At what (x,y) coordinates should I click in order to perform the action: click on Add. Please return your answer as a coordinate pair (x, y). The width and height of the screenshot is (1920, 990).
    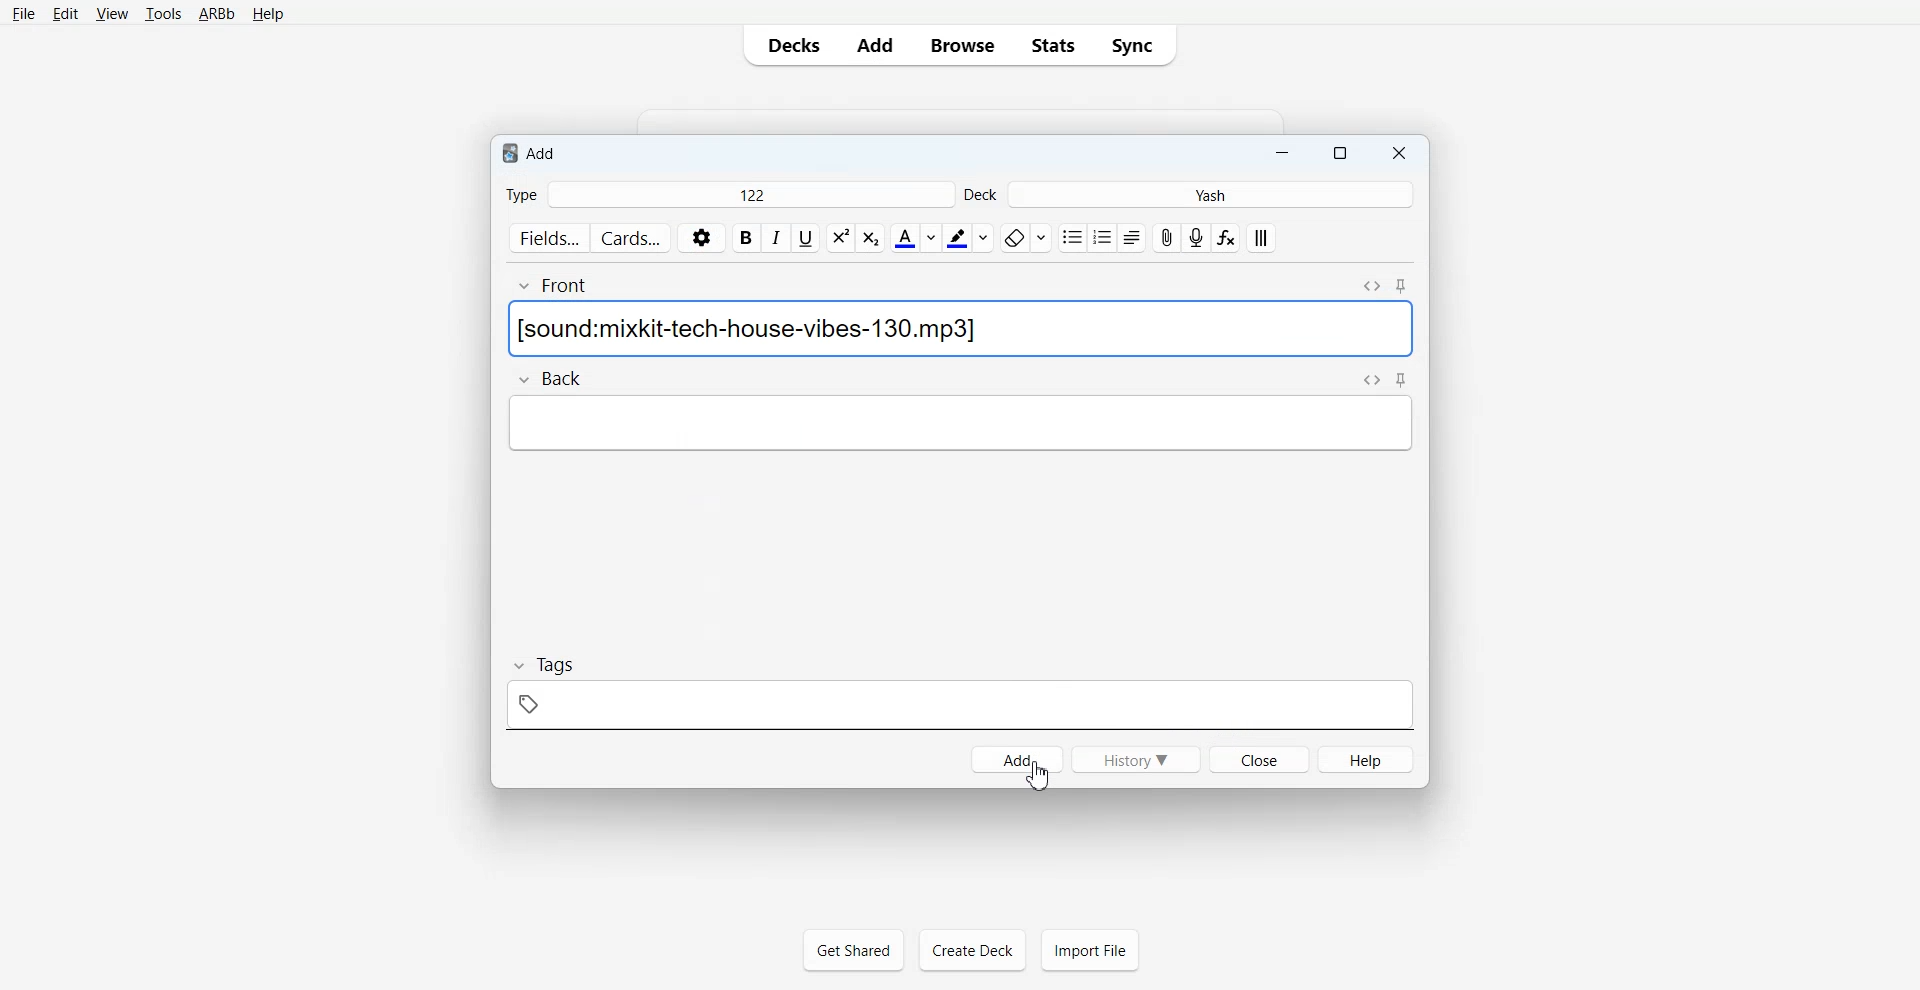
    Looking at the image, I should click on (876, 45).